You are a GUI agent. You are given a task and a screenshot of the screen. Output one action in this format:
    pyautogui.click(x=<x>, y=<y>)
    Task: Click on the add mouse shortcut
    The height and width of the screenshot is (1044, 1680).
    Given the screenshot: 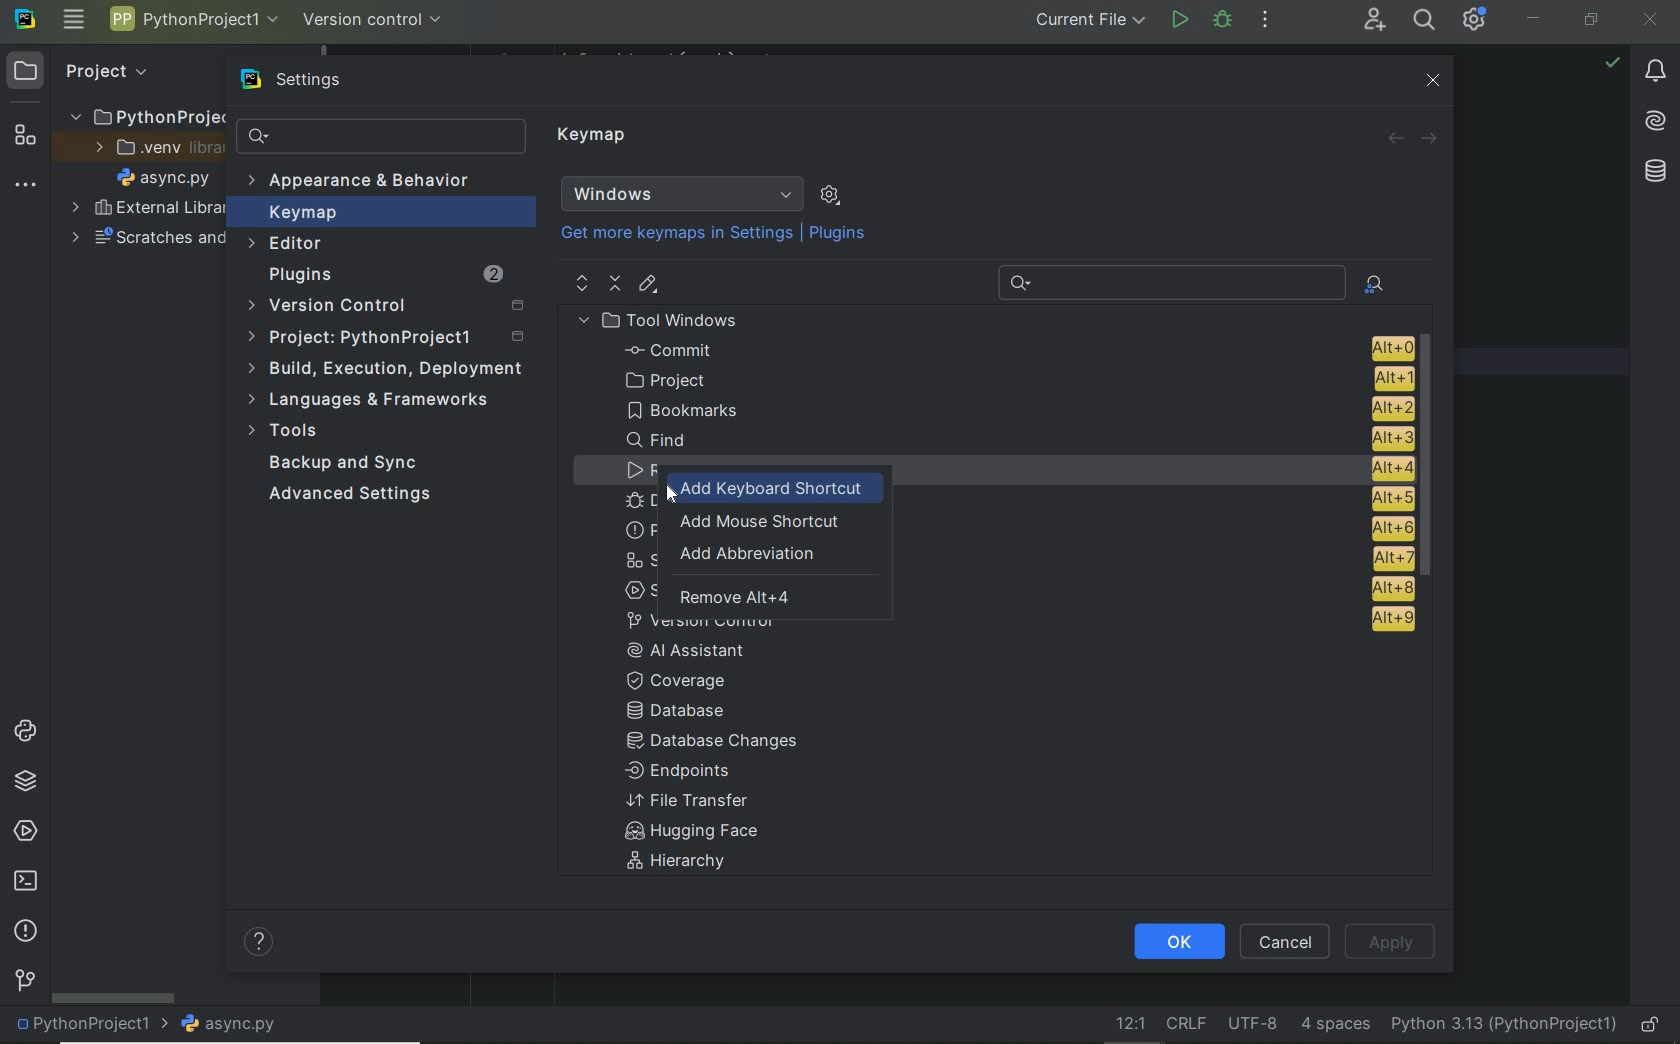 What is the action you would take?
    pyautogui.click(x=758, y=522)
    